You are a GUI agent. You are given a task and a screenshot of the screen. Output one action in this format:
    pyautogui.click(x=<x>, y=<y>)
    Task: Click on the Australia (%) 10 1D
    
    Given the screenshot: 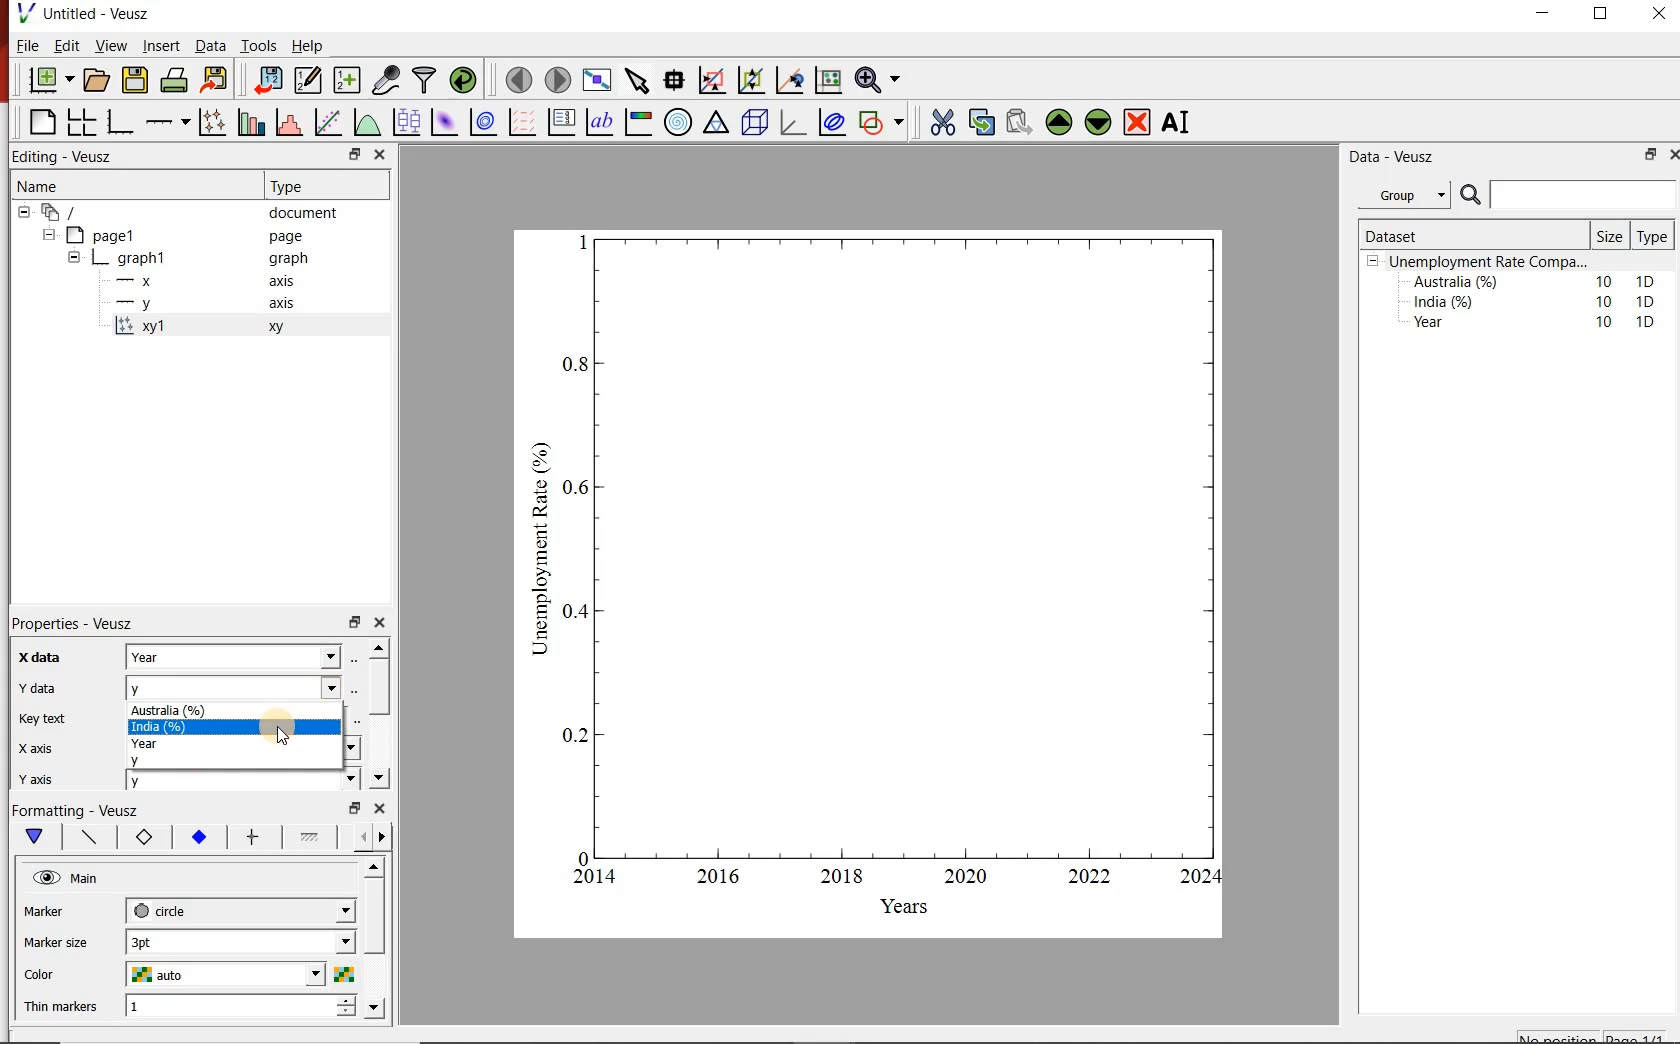 What is the action you would take?
    pyautogui.click(x=1536, y=281)
    